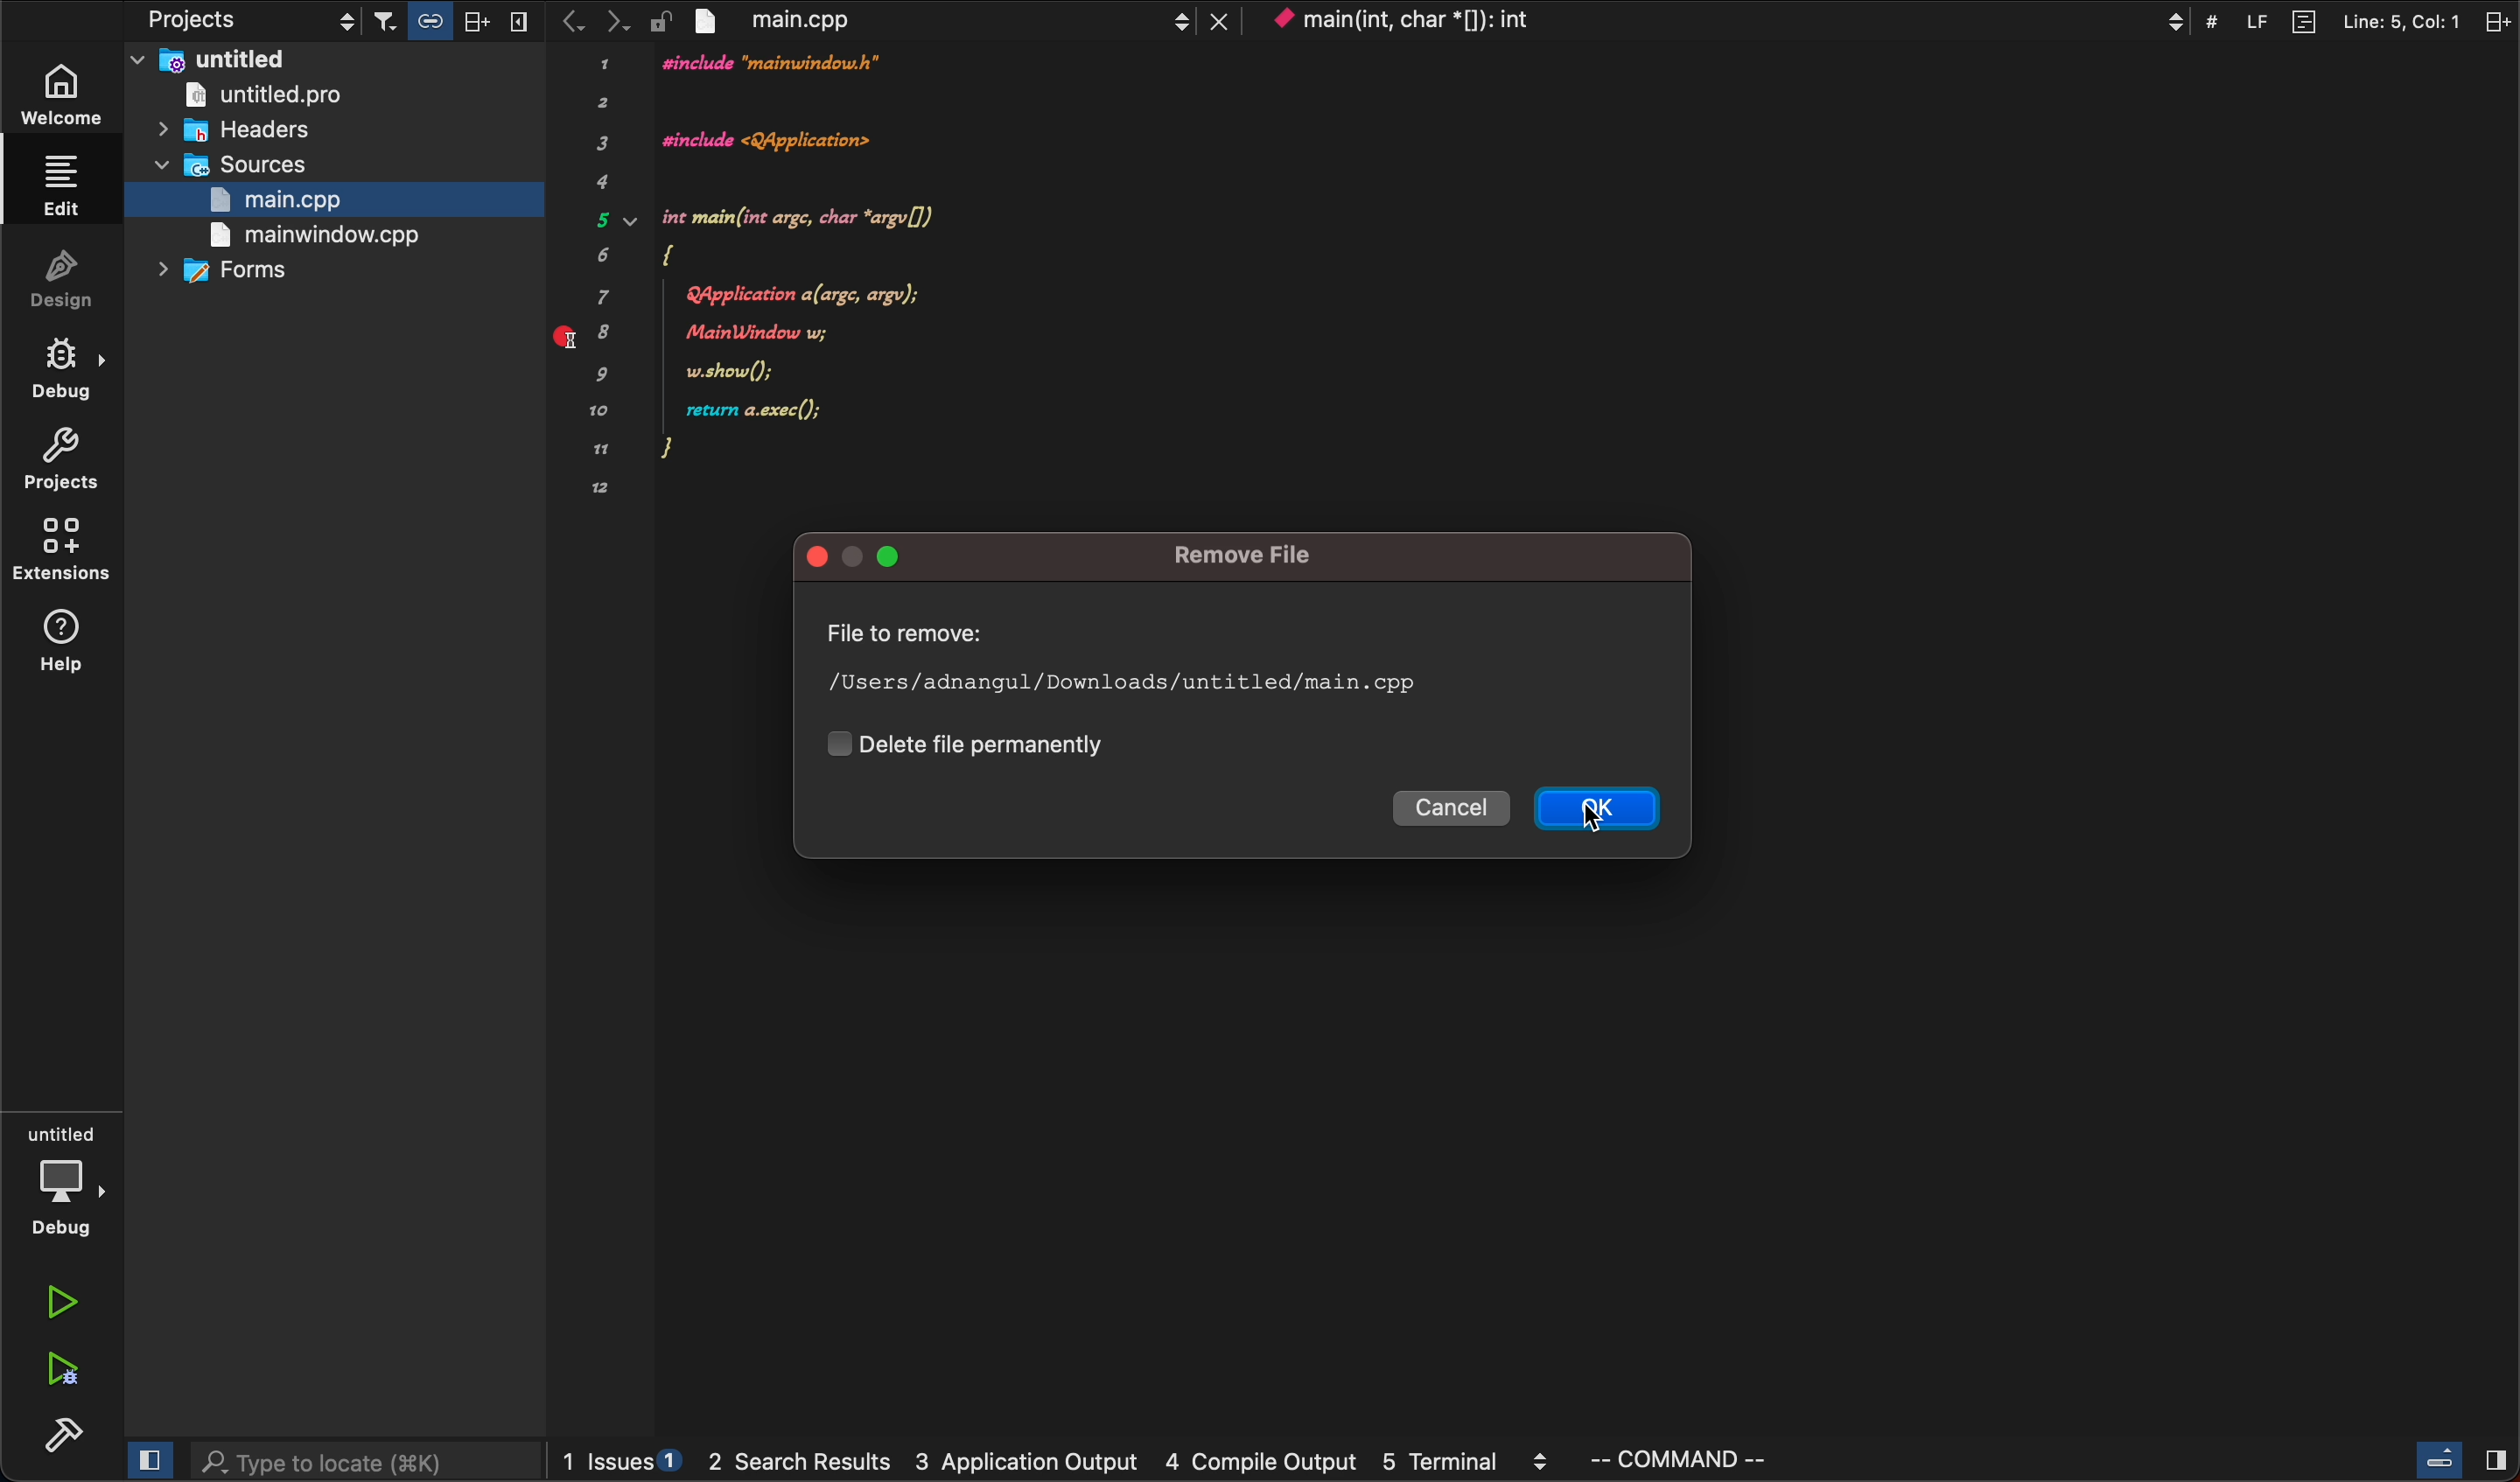 The image size is (2520, 1482). What do you see at coordinates (334, 59) in the screenshot?
I see `untitled` at bounding box center [334, 59].